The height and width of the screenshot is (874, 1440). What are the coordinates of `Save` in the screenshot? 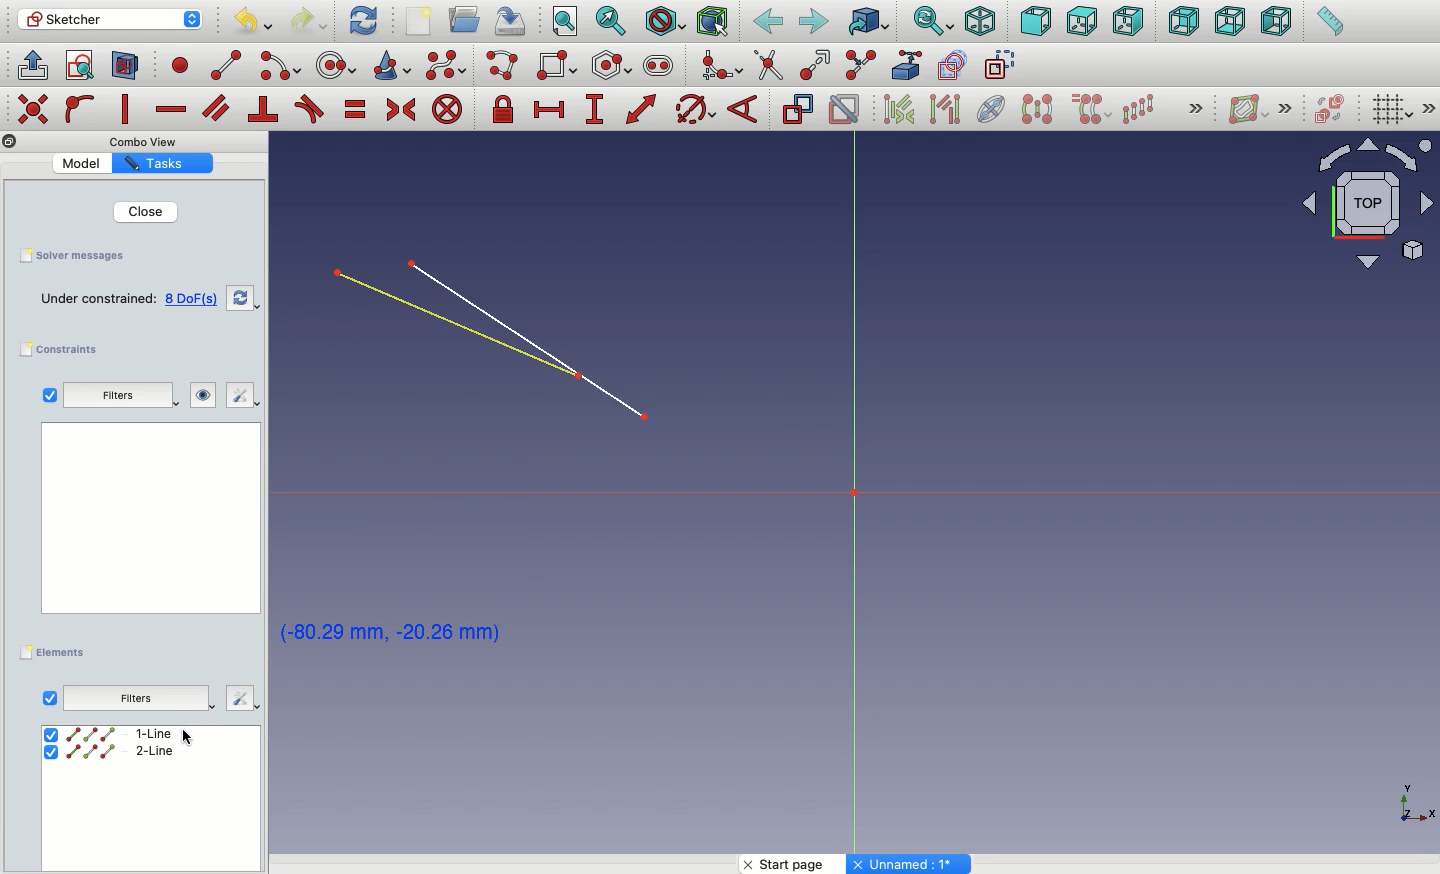 It's located at (83, 257).